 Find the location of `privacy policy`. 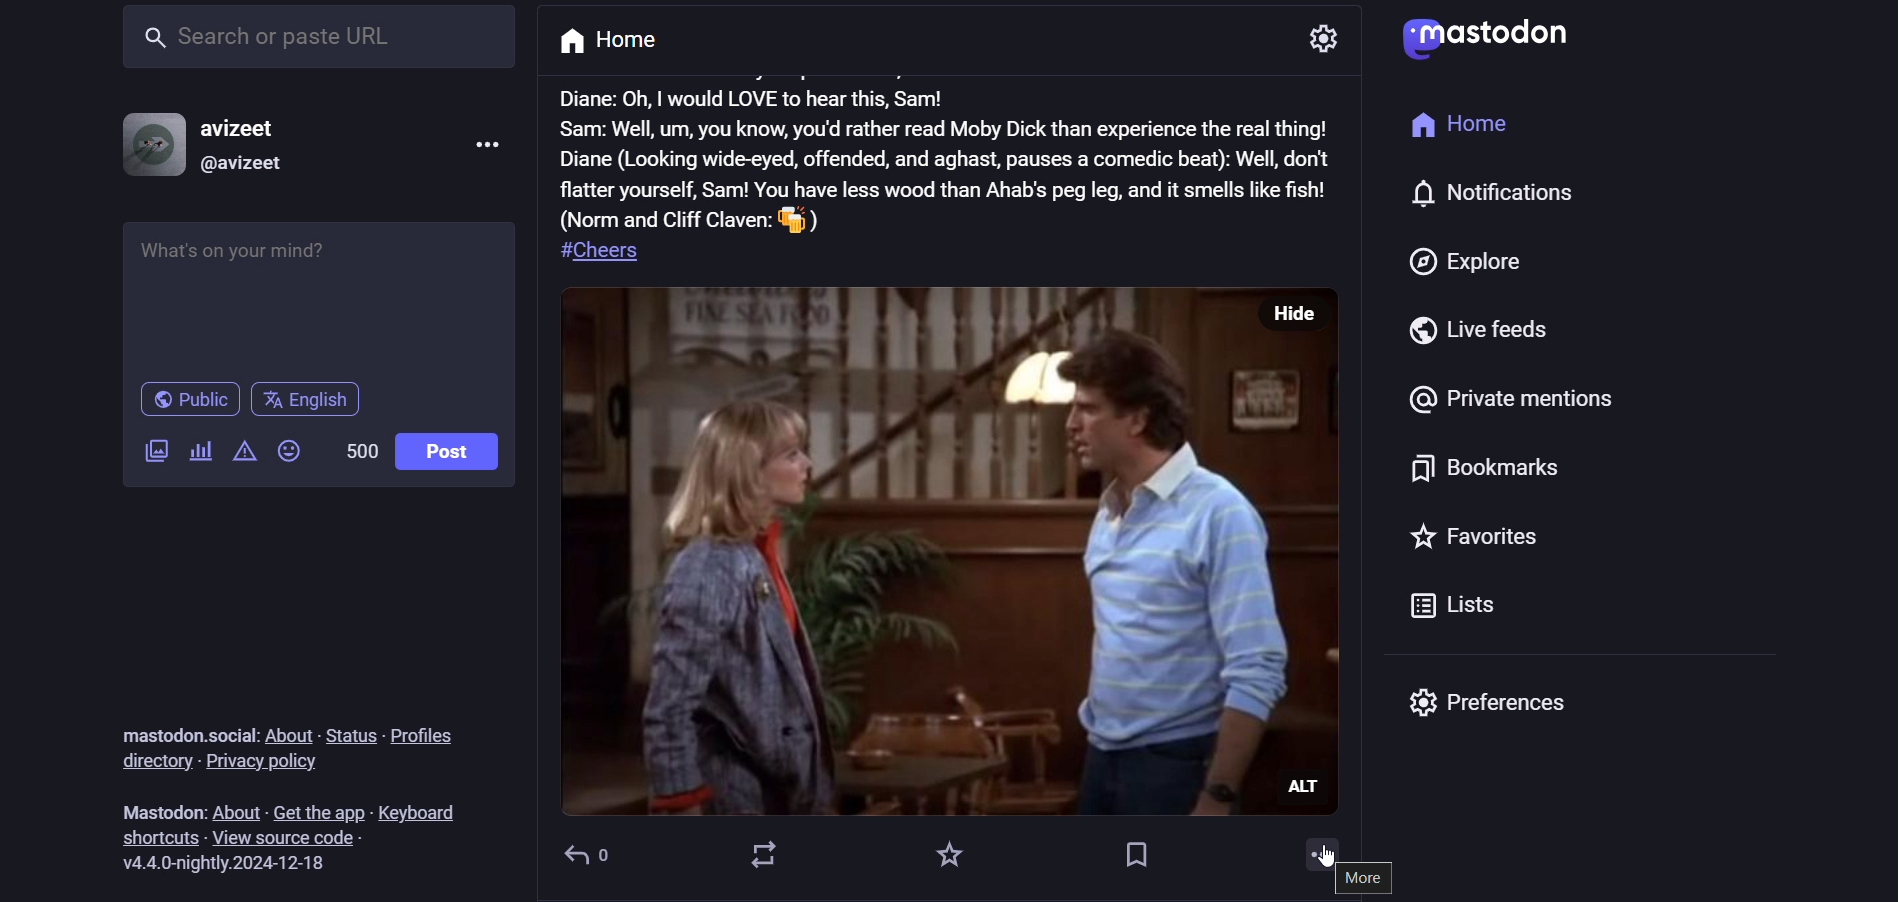

privacy policy is located at coordinates (262, 762).